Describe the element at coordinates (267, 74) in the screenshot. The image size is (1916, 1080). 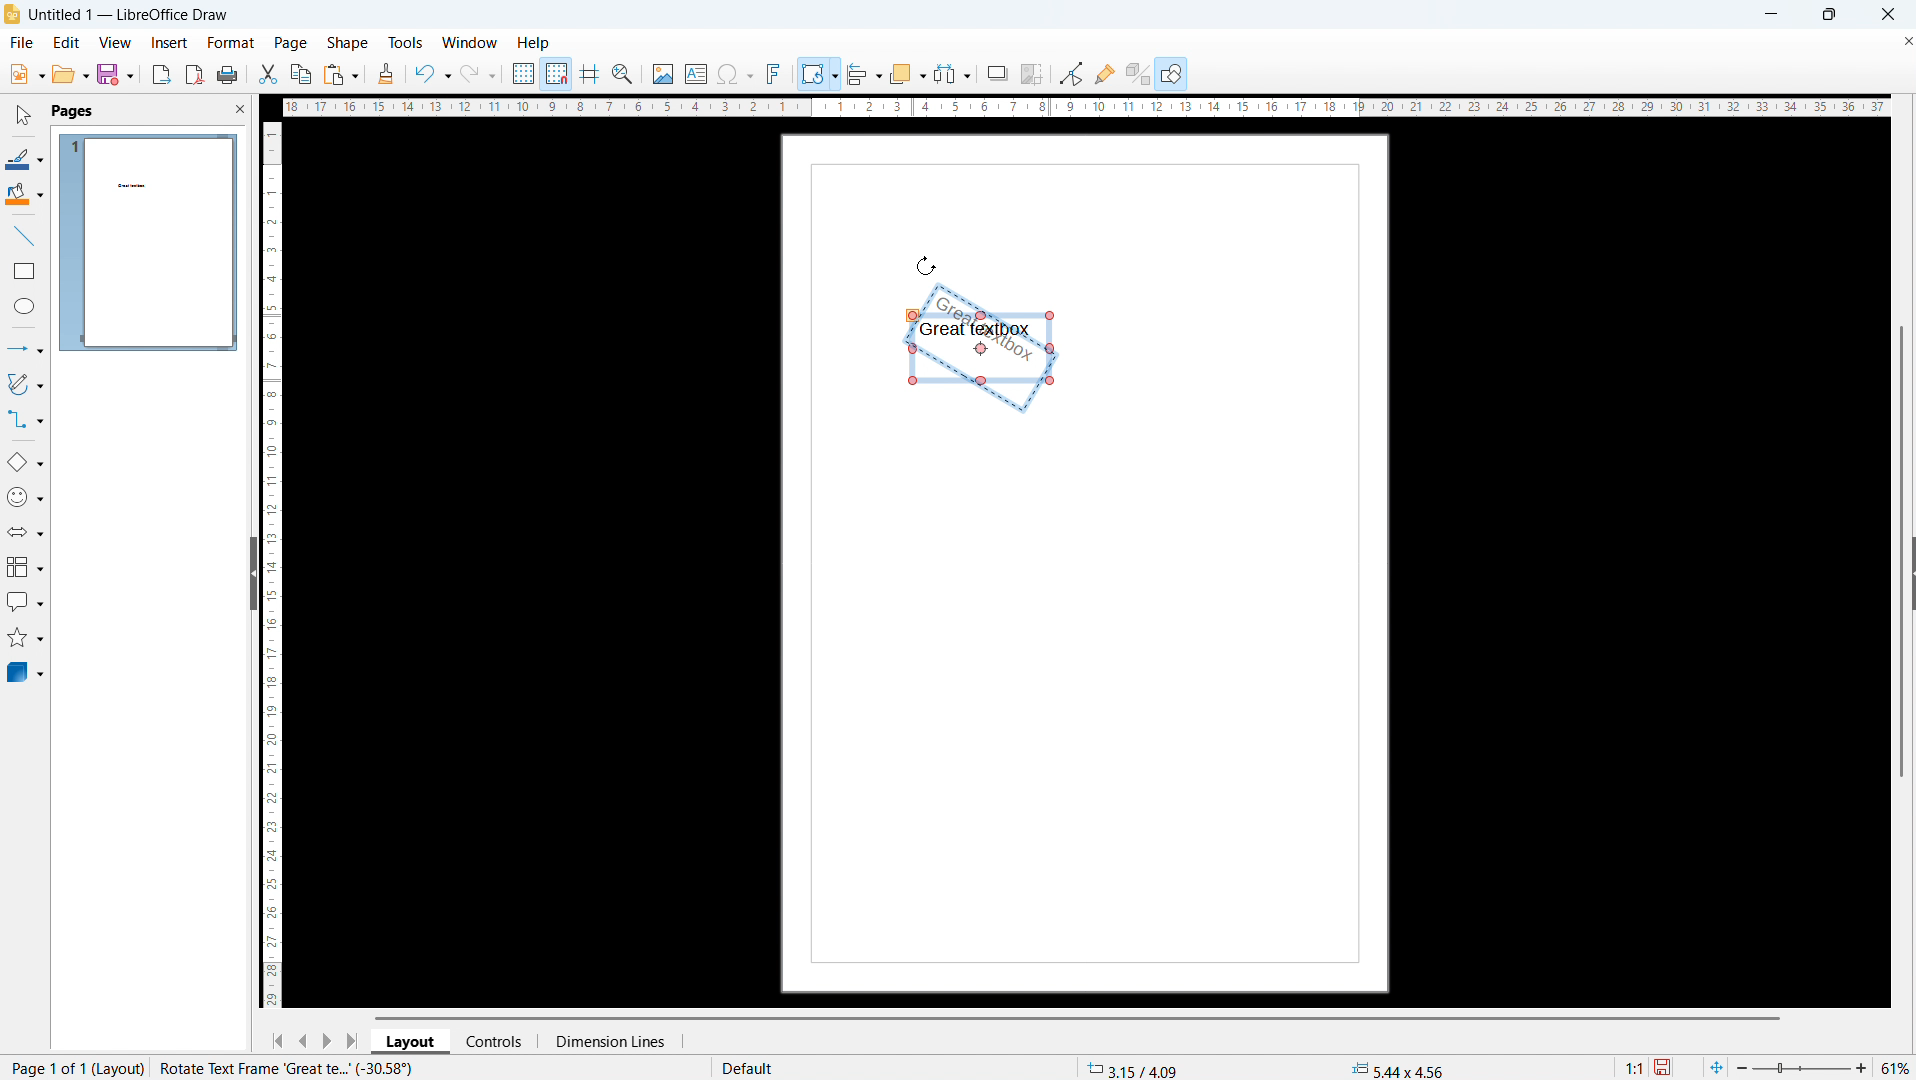
I see `cut` at that location.